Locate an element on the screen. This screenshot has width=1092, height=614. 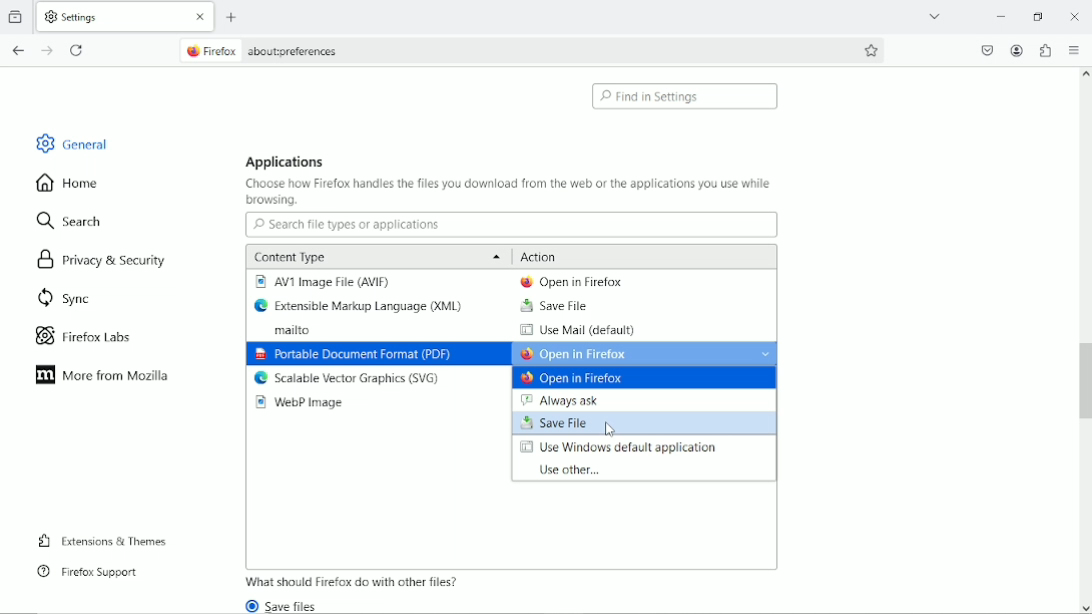
List all tabs is located at coordinates (936, 16).